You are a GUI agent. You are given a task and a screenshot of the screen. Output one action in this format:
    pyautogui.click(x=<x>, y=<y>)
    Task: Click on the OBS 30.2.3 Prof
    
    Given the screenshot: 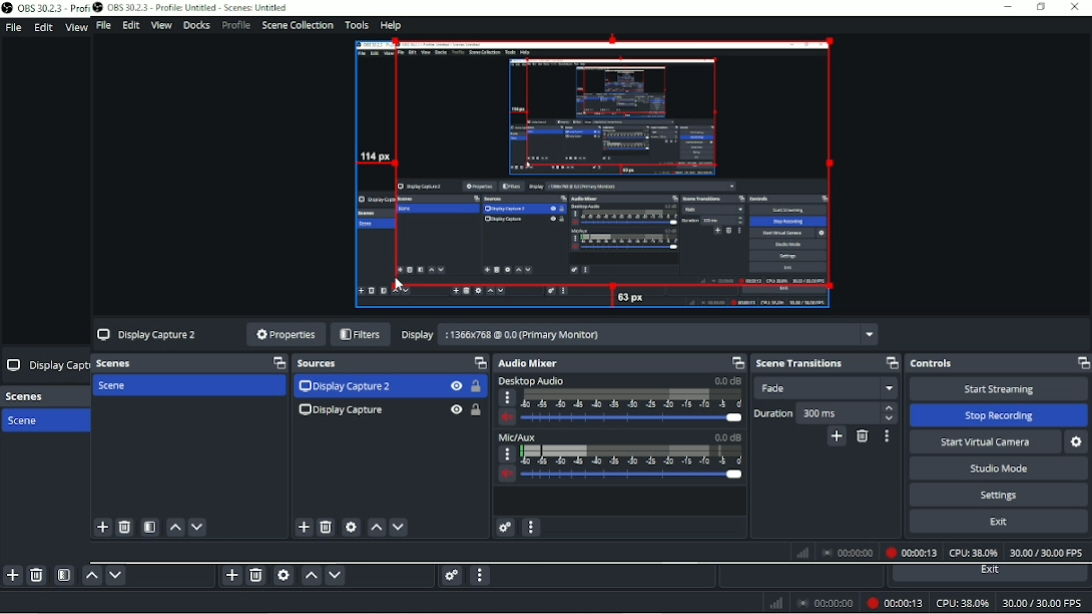 What is the action you would take?
    pyautogui.click(x=45, y=9)
    